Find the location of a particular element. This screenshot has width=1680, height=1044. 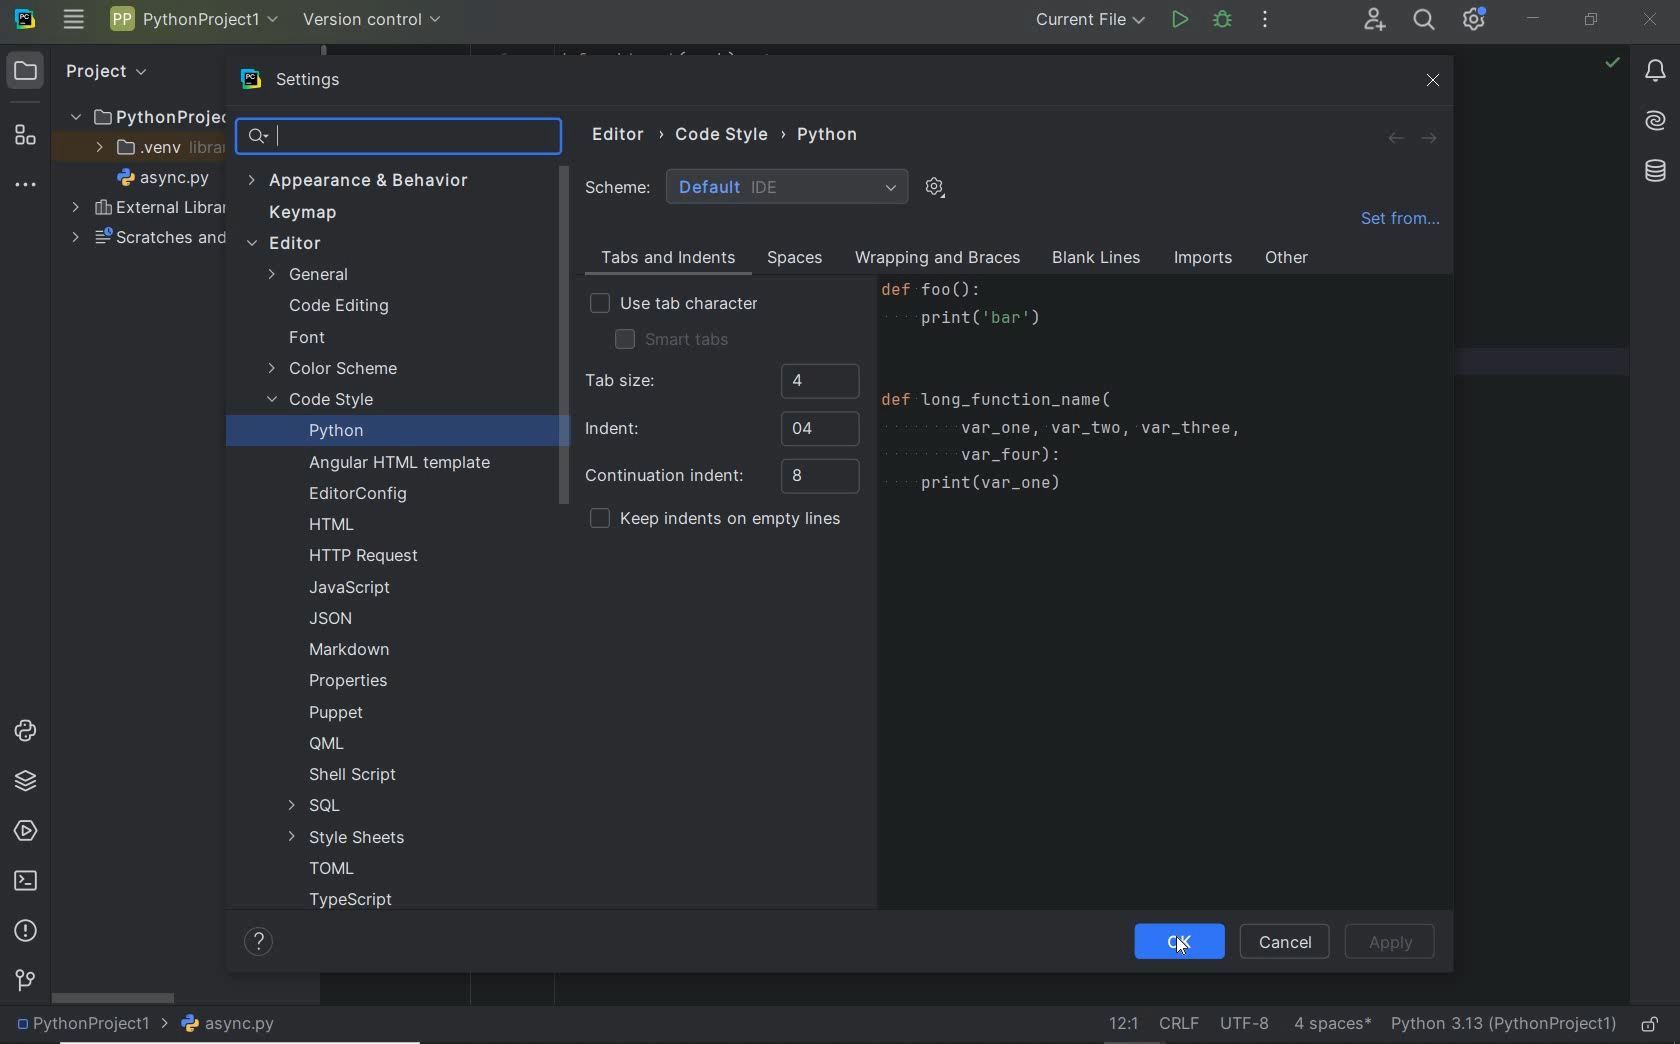

imports is located at coordinates (1202, 260).